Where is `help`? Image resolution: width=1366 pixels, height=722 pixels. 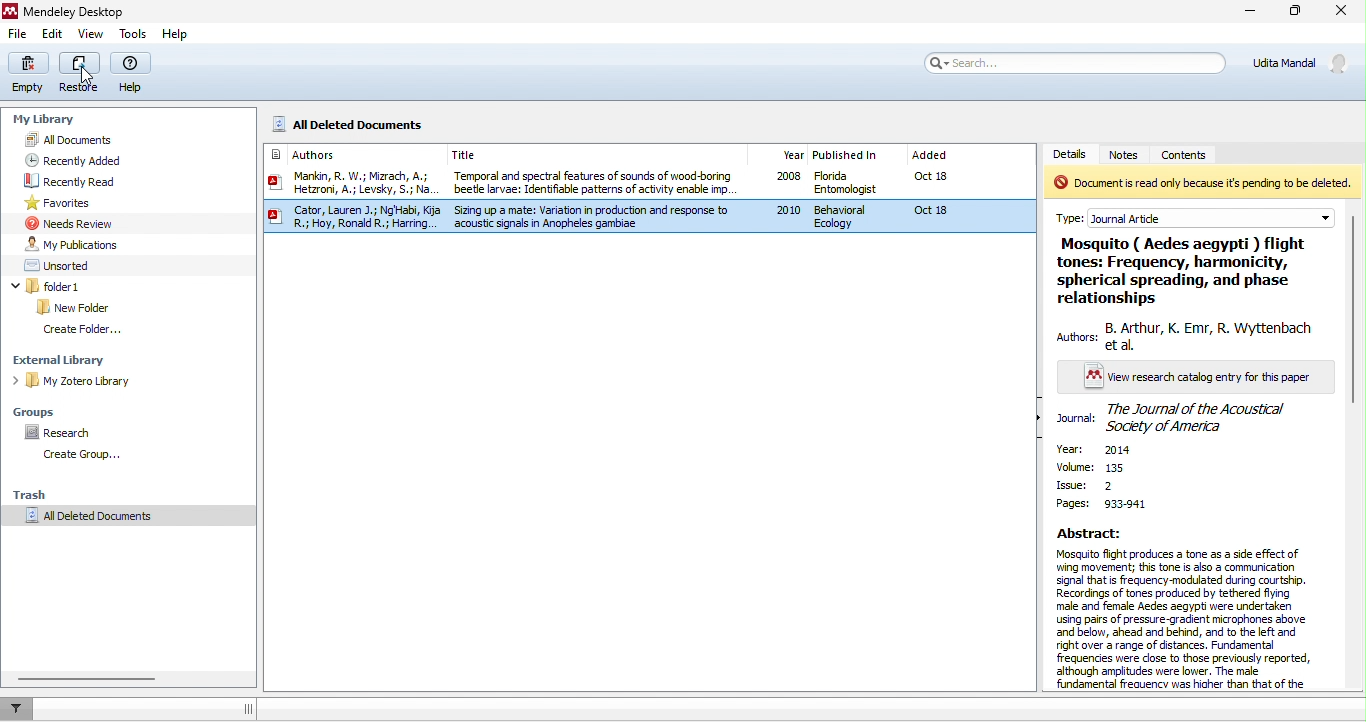
help is located at coordinates (176, 35).